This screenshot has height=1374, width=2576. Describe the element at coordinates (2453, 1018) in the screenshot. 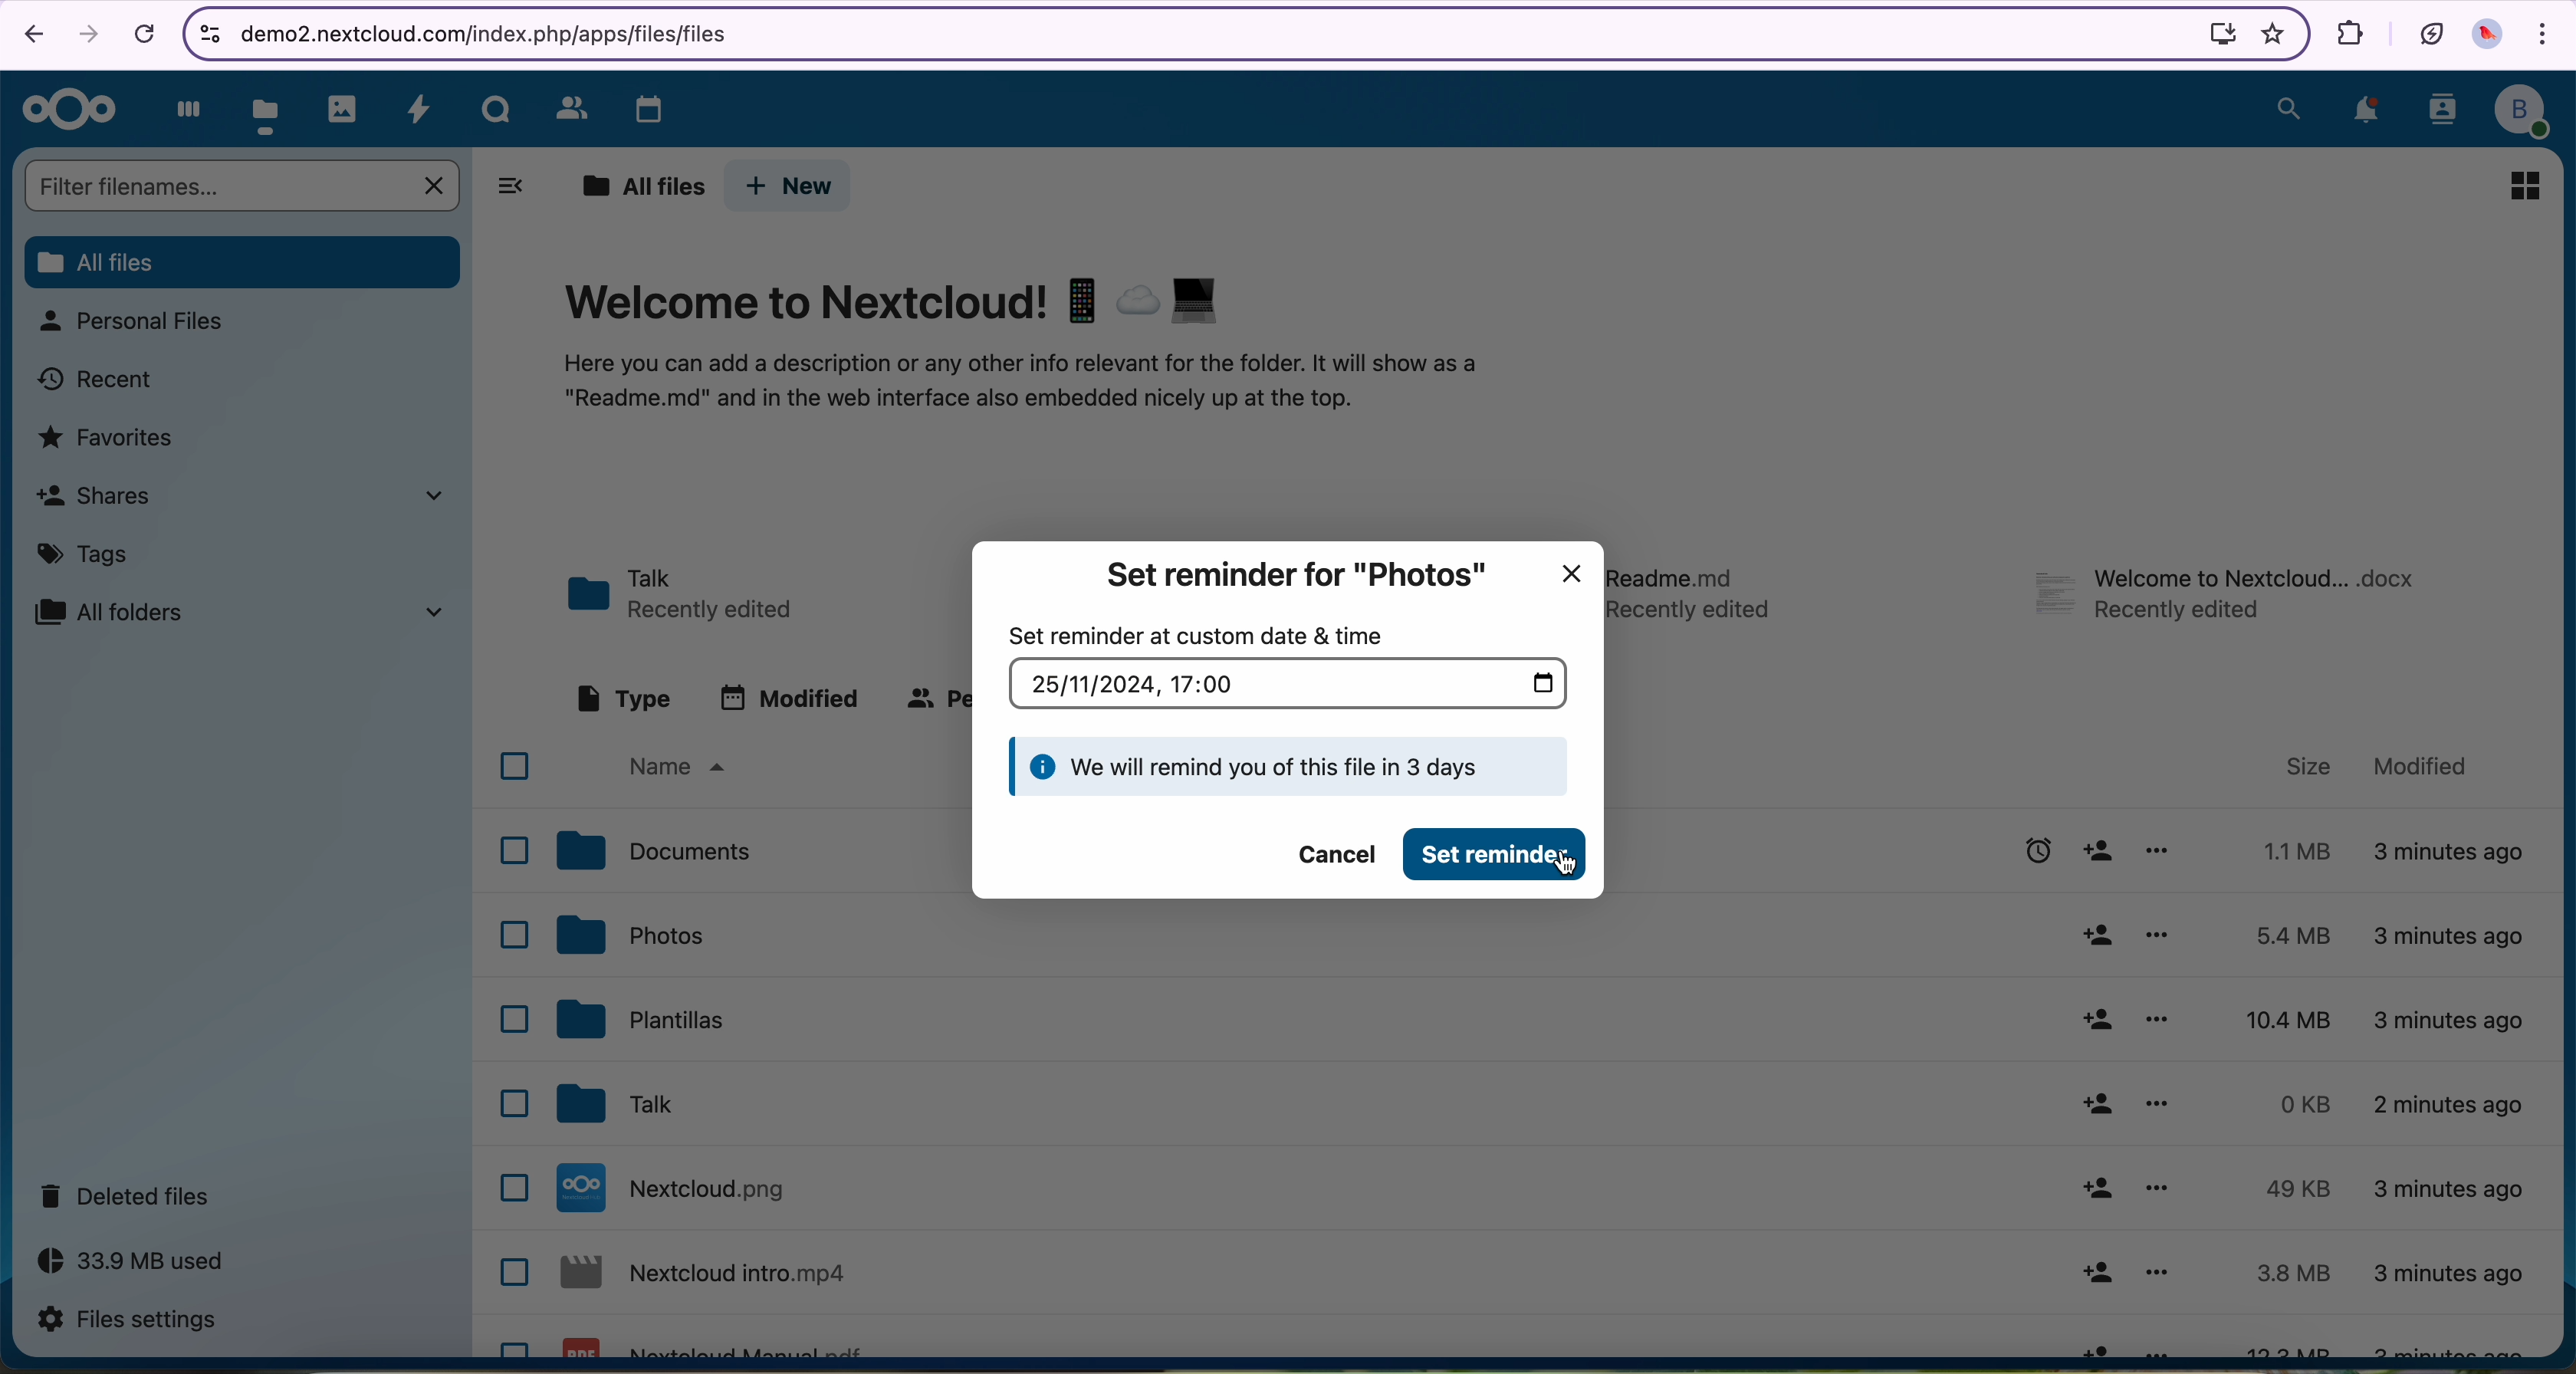

I see `2 minutes ago` at that location.